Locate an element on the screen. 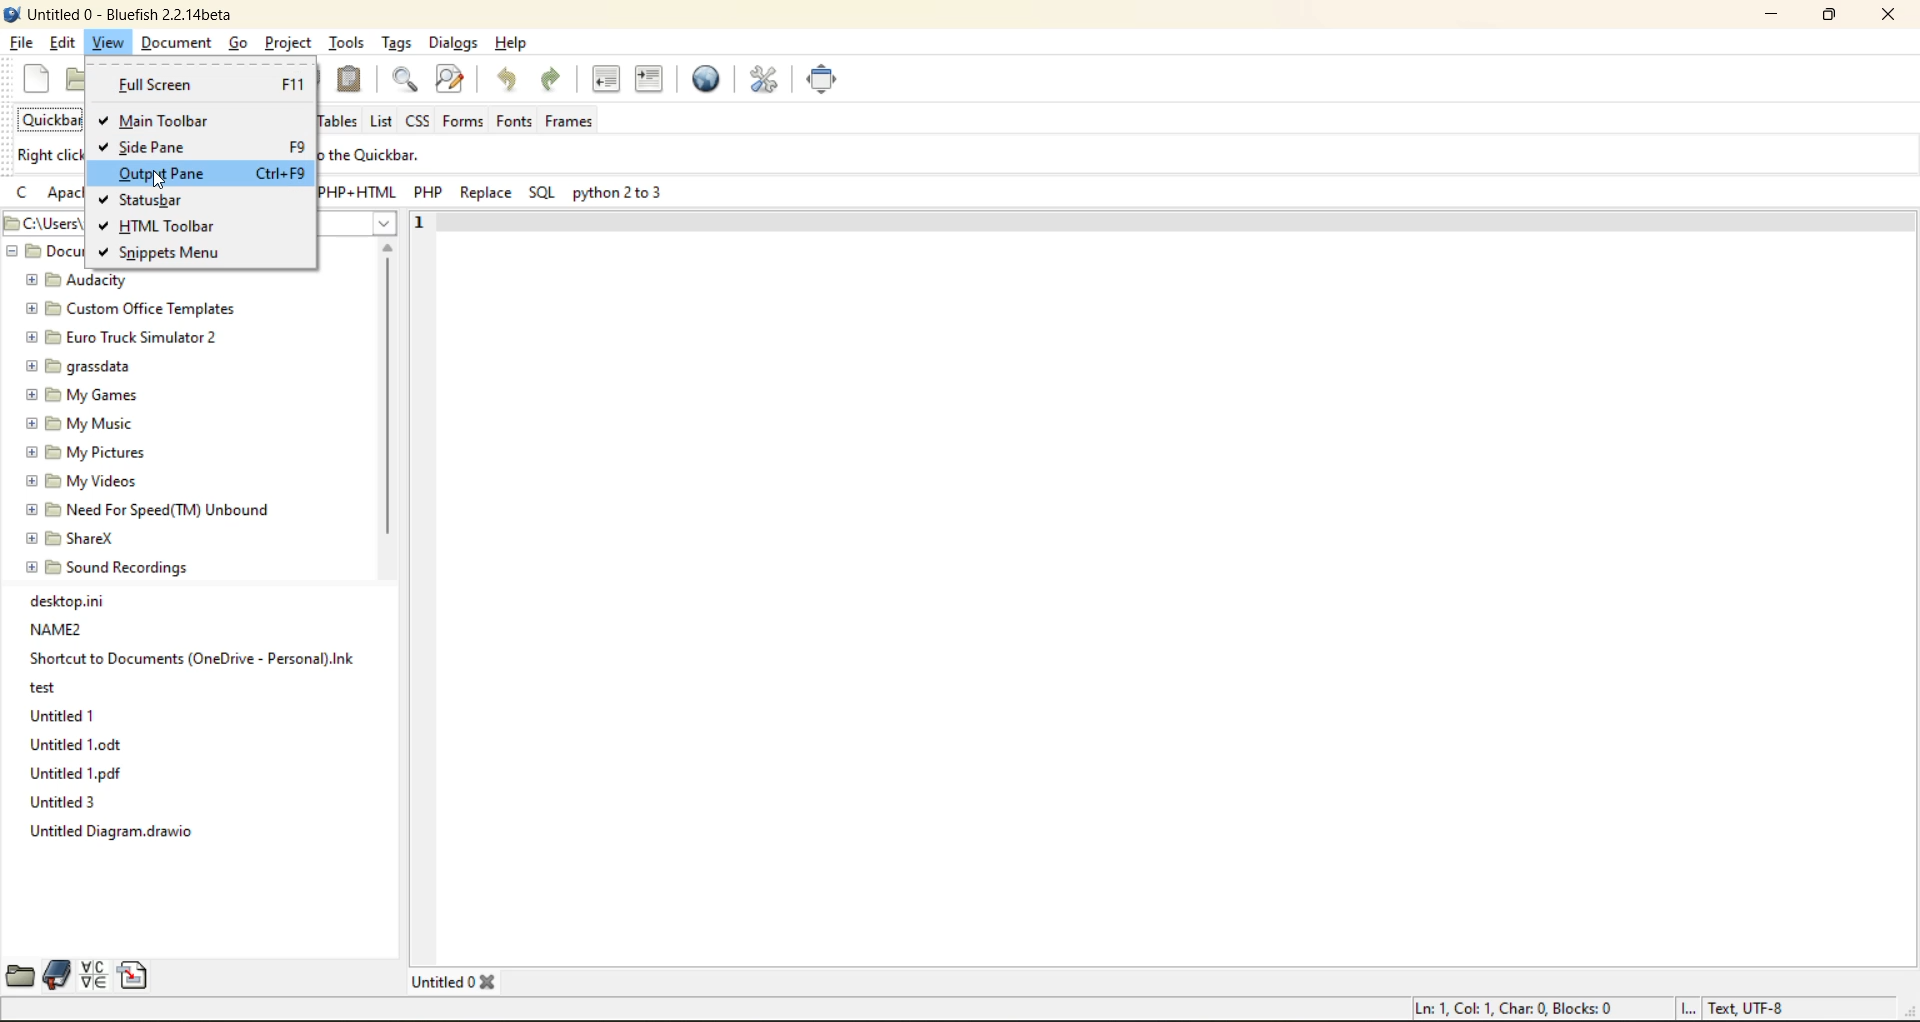  Shortcut to Documents (OneDrive - Personal).Ink is located at coordinates (199, 660).